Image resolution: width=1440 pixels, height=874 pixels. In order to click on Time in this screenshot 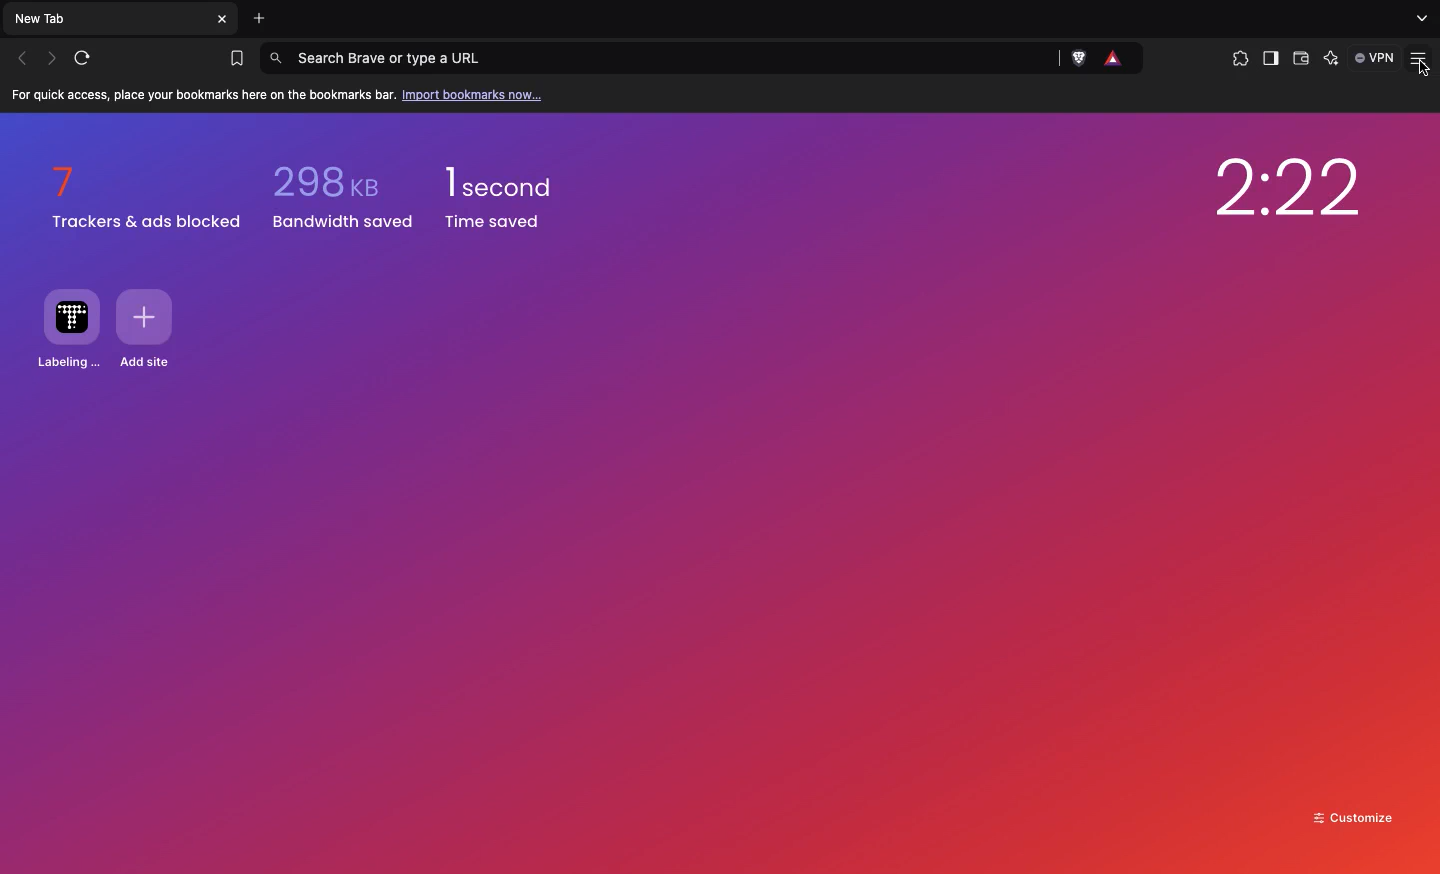, I will do `click(1280, 187)`.